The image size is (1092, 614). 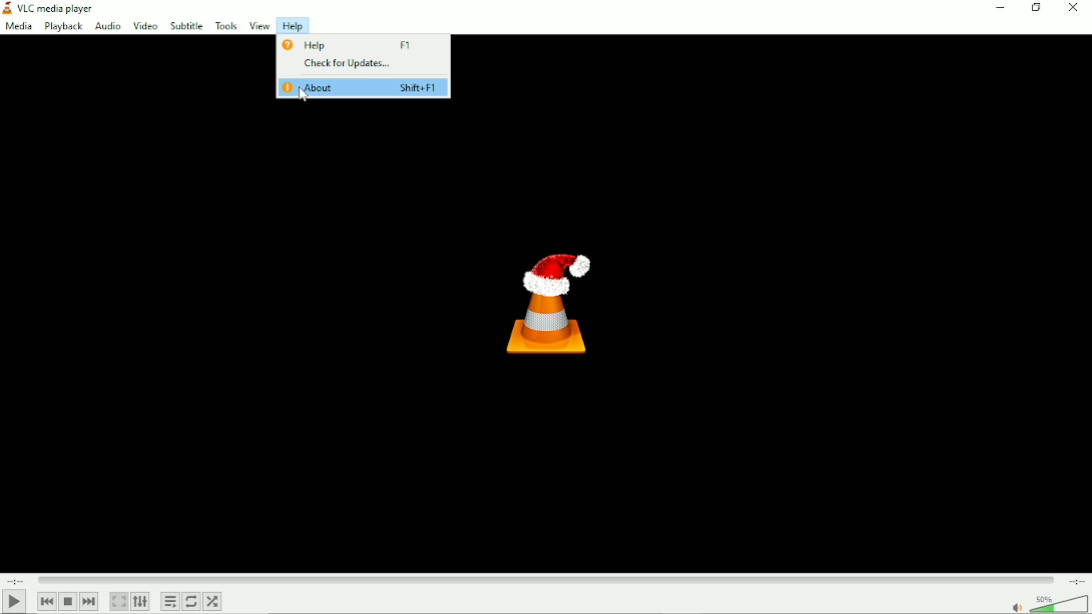 What do you see at coordinates (56, 9) in the screenshot?
I see `vlc media player` at bounding box center [56, 9].